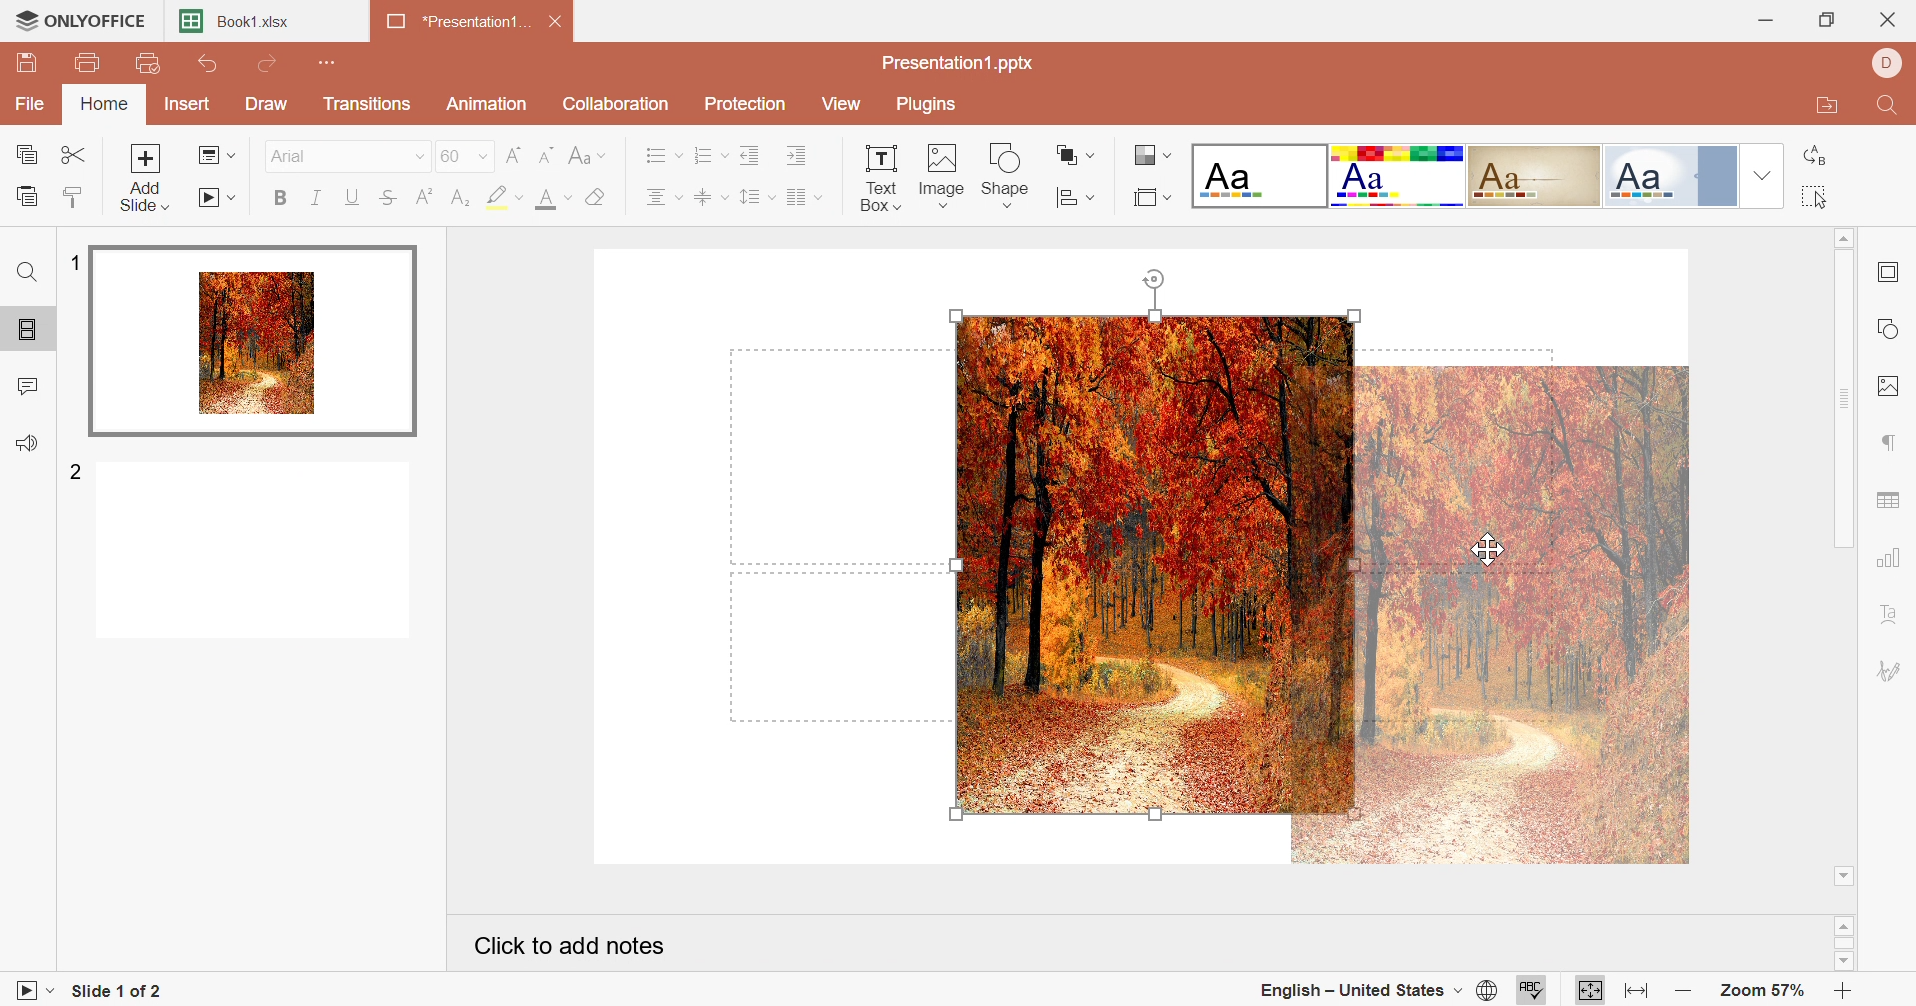 The width and height of the screenshot is (1916, 1006). I want to click on image, so click(1491, 615).